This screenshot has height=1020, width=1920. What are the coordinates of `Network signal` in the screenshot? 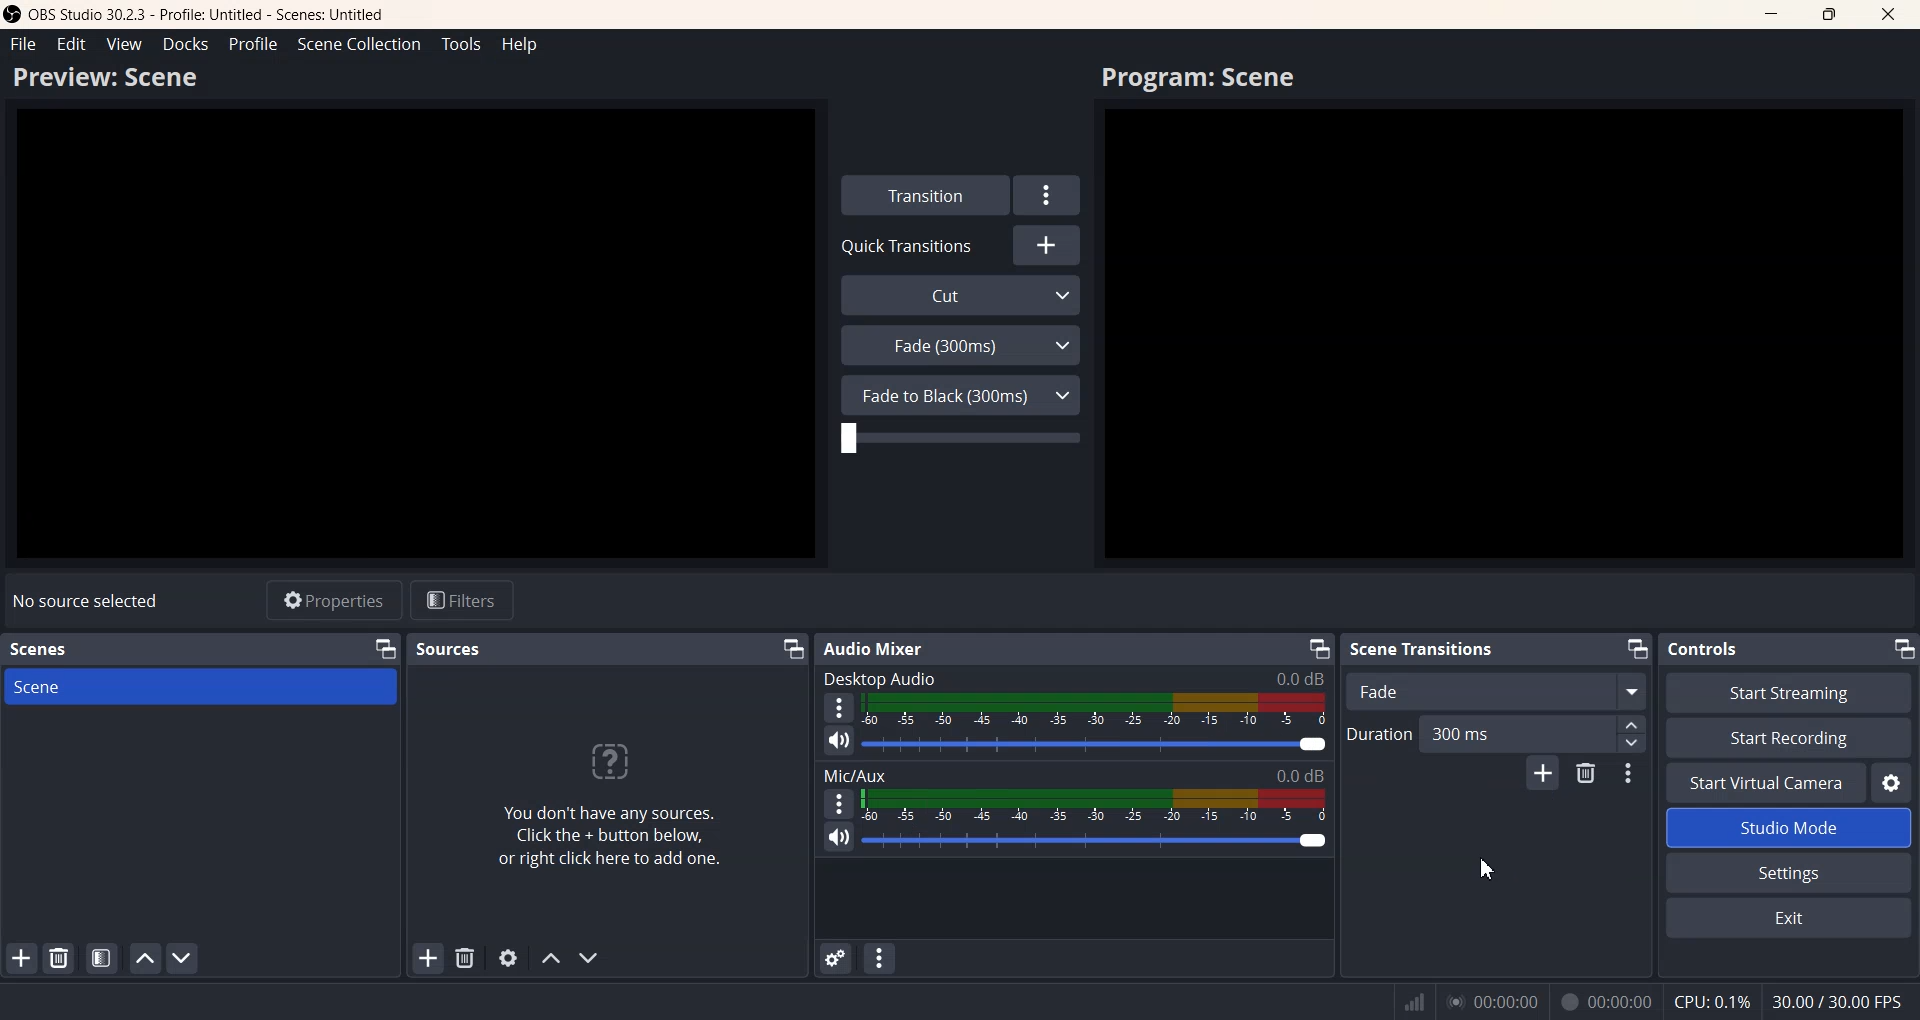 It's located at (1411, 1000).